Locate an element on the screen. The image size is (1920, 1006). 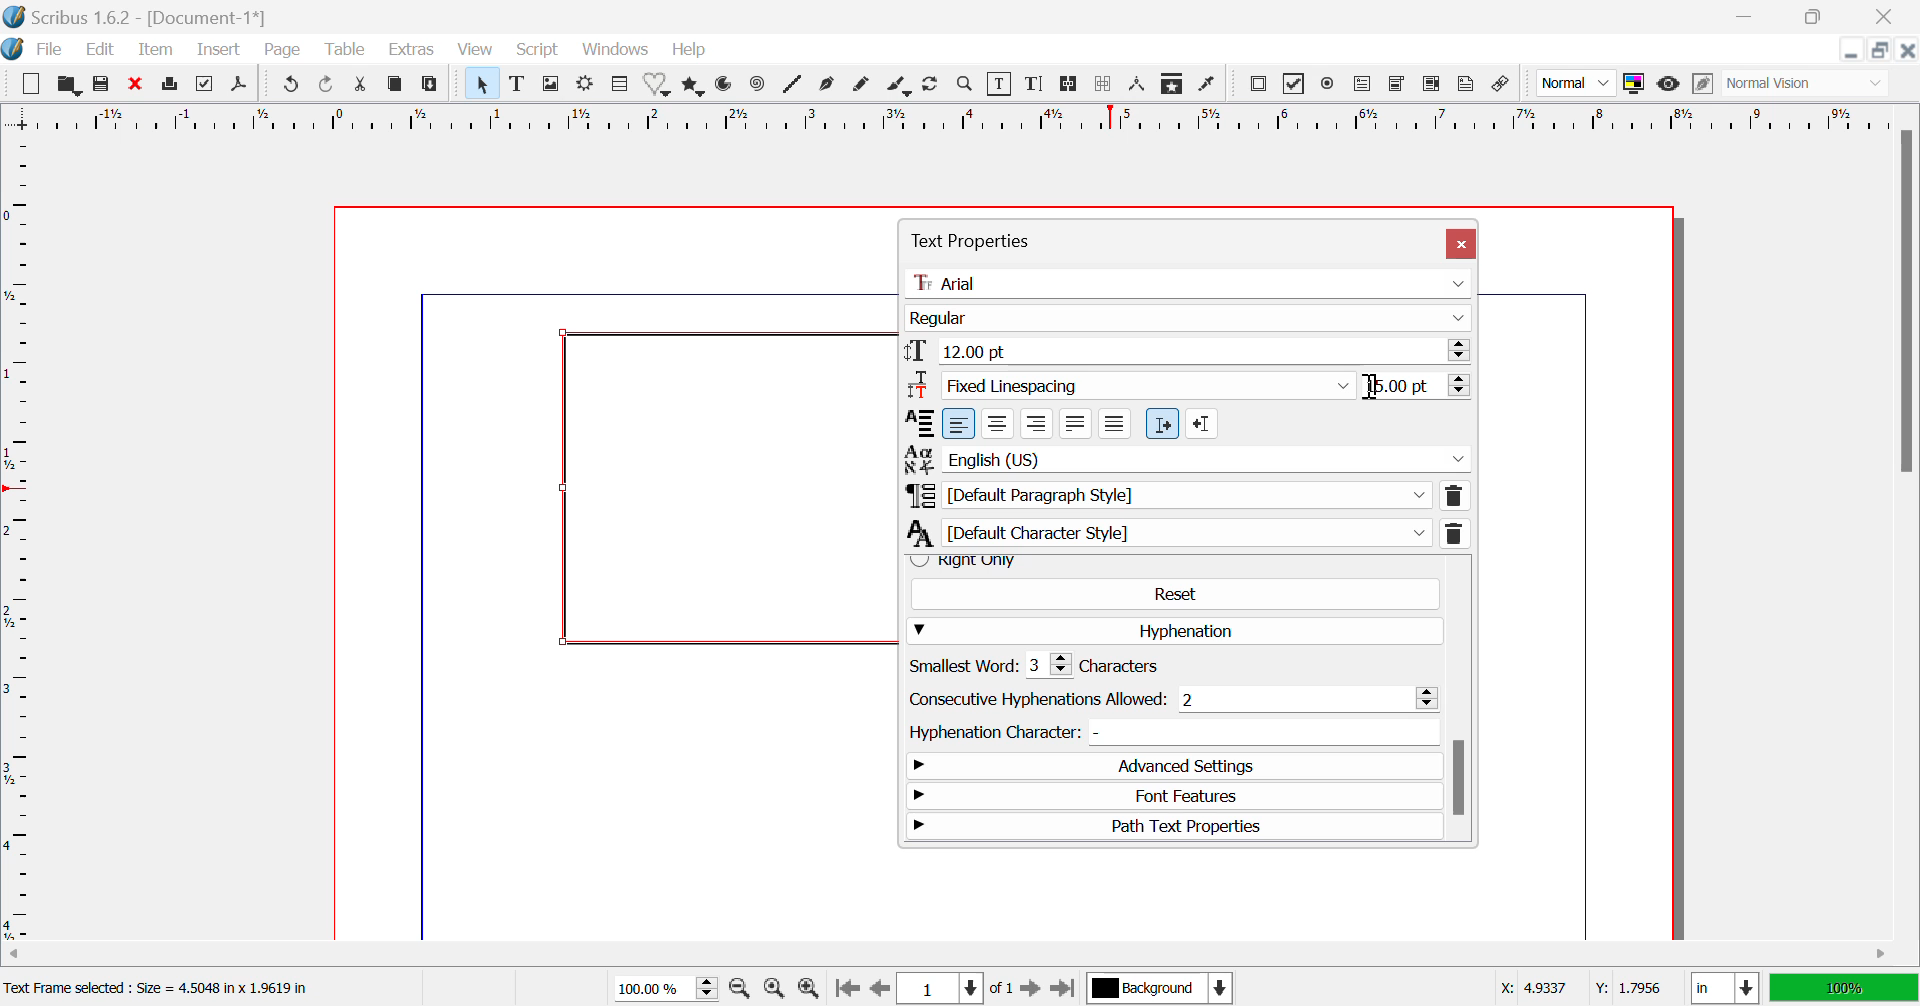
Close is located at coordinates (1885, 16).